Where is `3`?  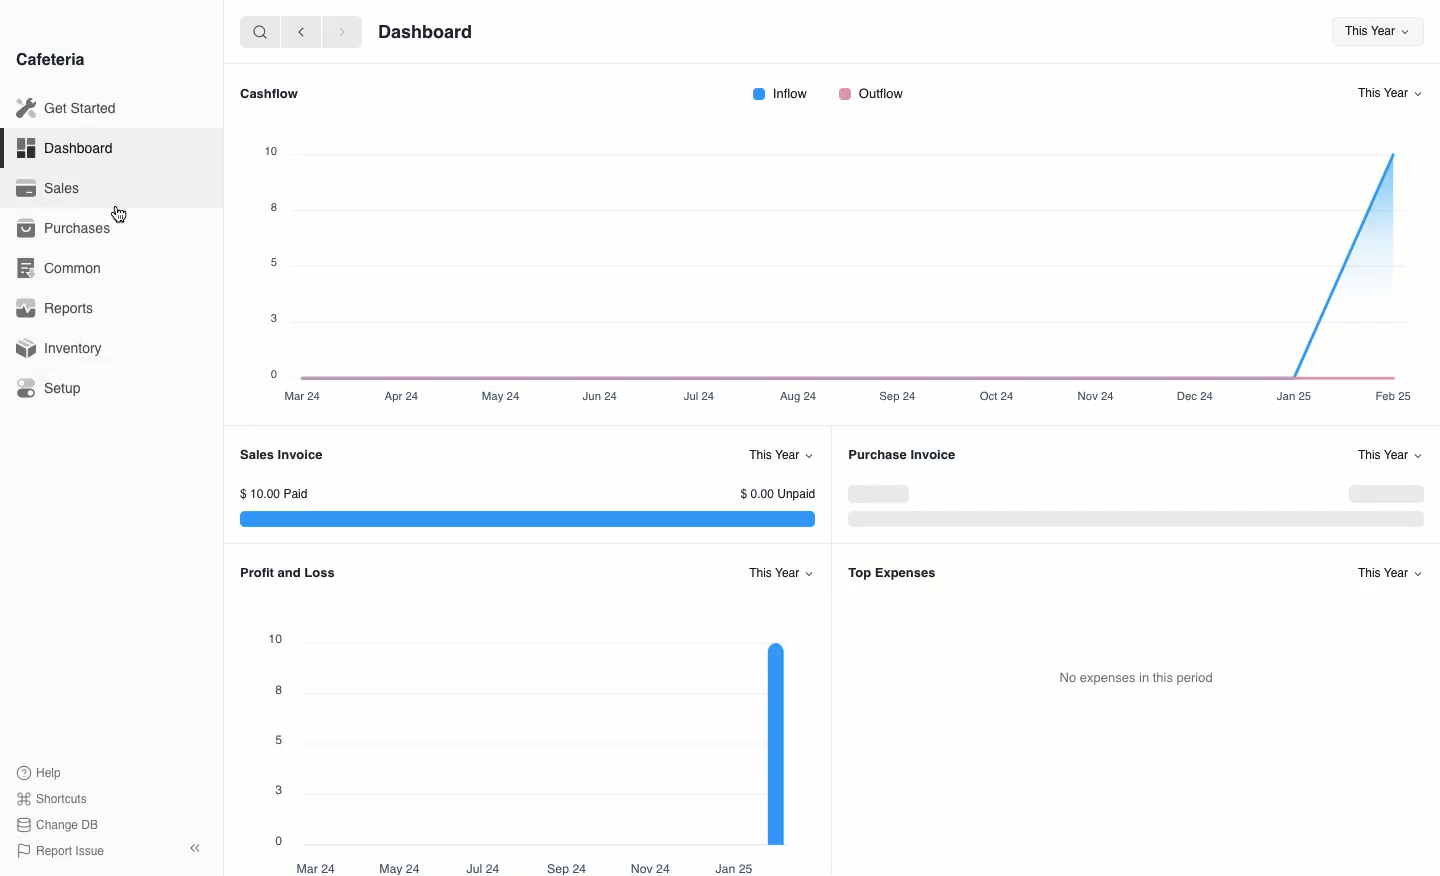
3 is located at coordinates (280, 789).